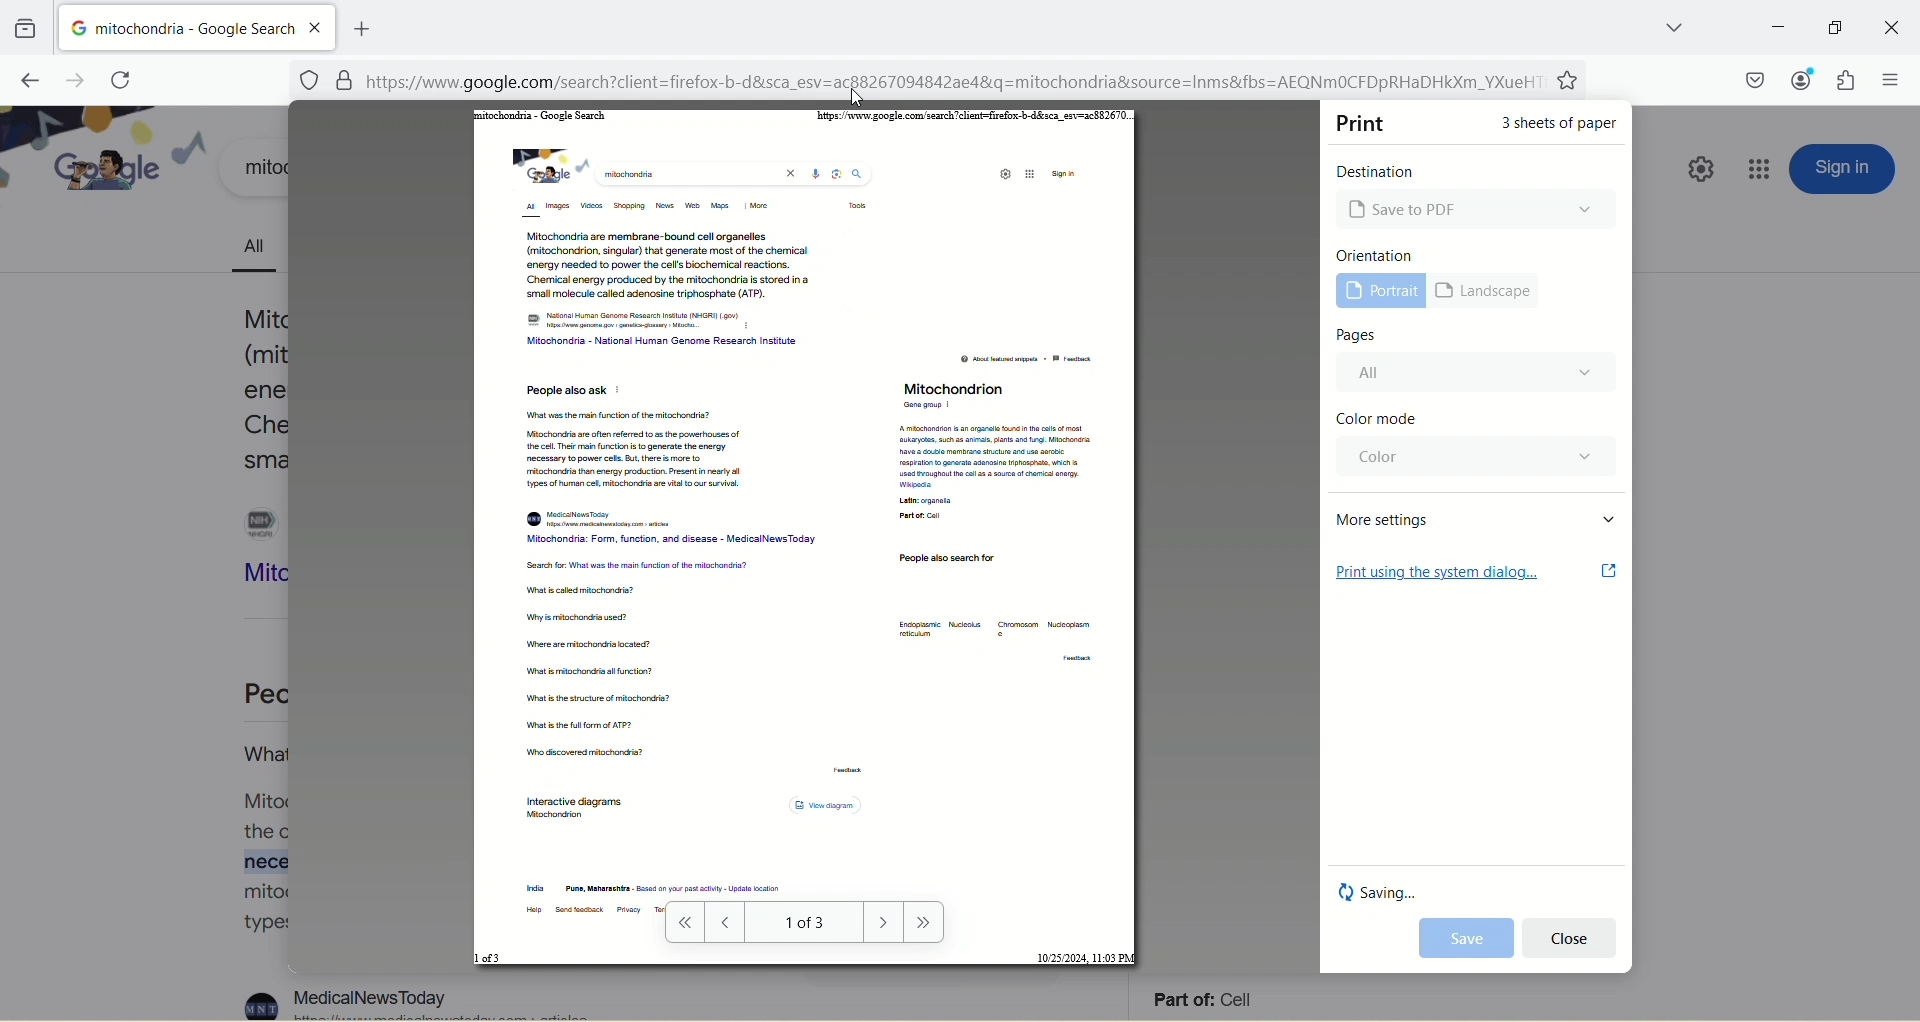 The height and width of the screenshot is (1022, 1920). What do you see at coordinates (954, 82) in the screenshot?
I see `[=] https://www.google.com/search?client=firefox-b-d&sca_esv=ac88267094842ae48&q=mitochondria&source=Inms&fbs=AEQNmMOCFDpRHaDHkXm_YXueH` at bounding box center [954, 82].